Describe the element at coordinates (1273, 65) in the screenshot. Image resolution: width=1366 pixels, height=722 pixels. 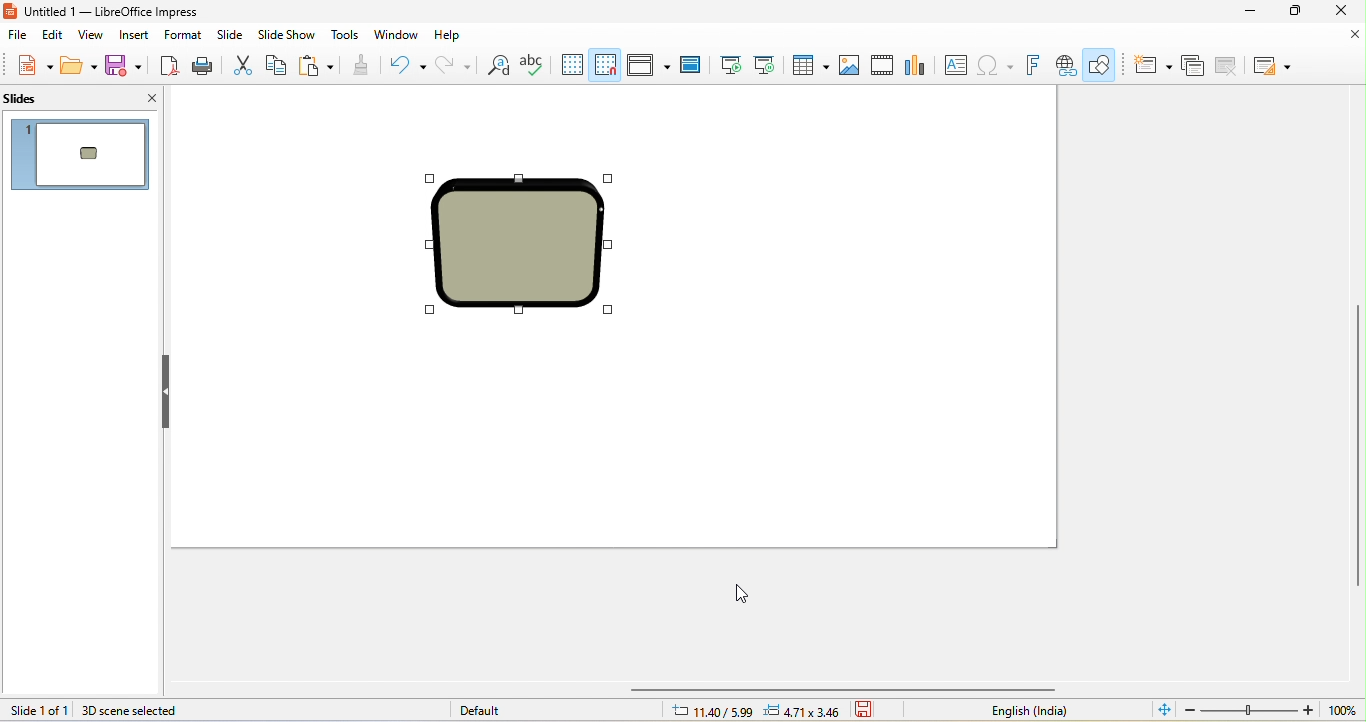
I see `slide layout` at that location.